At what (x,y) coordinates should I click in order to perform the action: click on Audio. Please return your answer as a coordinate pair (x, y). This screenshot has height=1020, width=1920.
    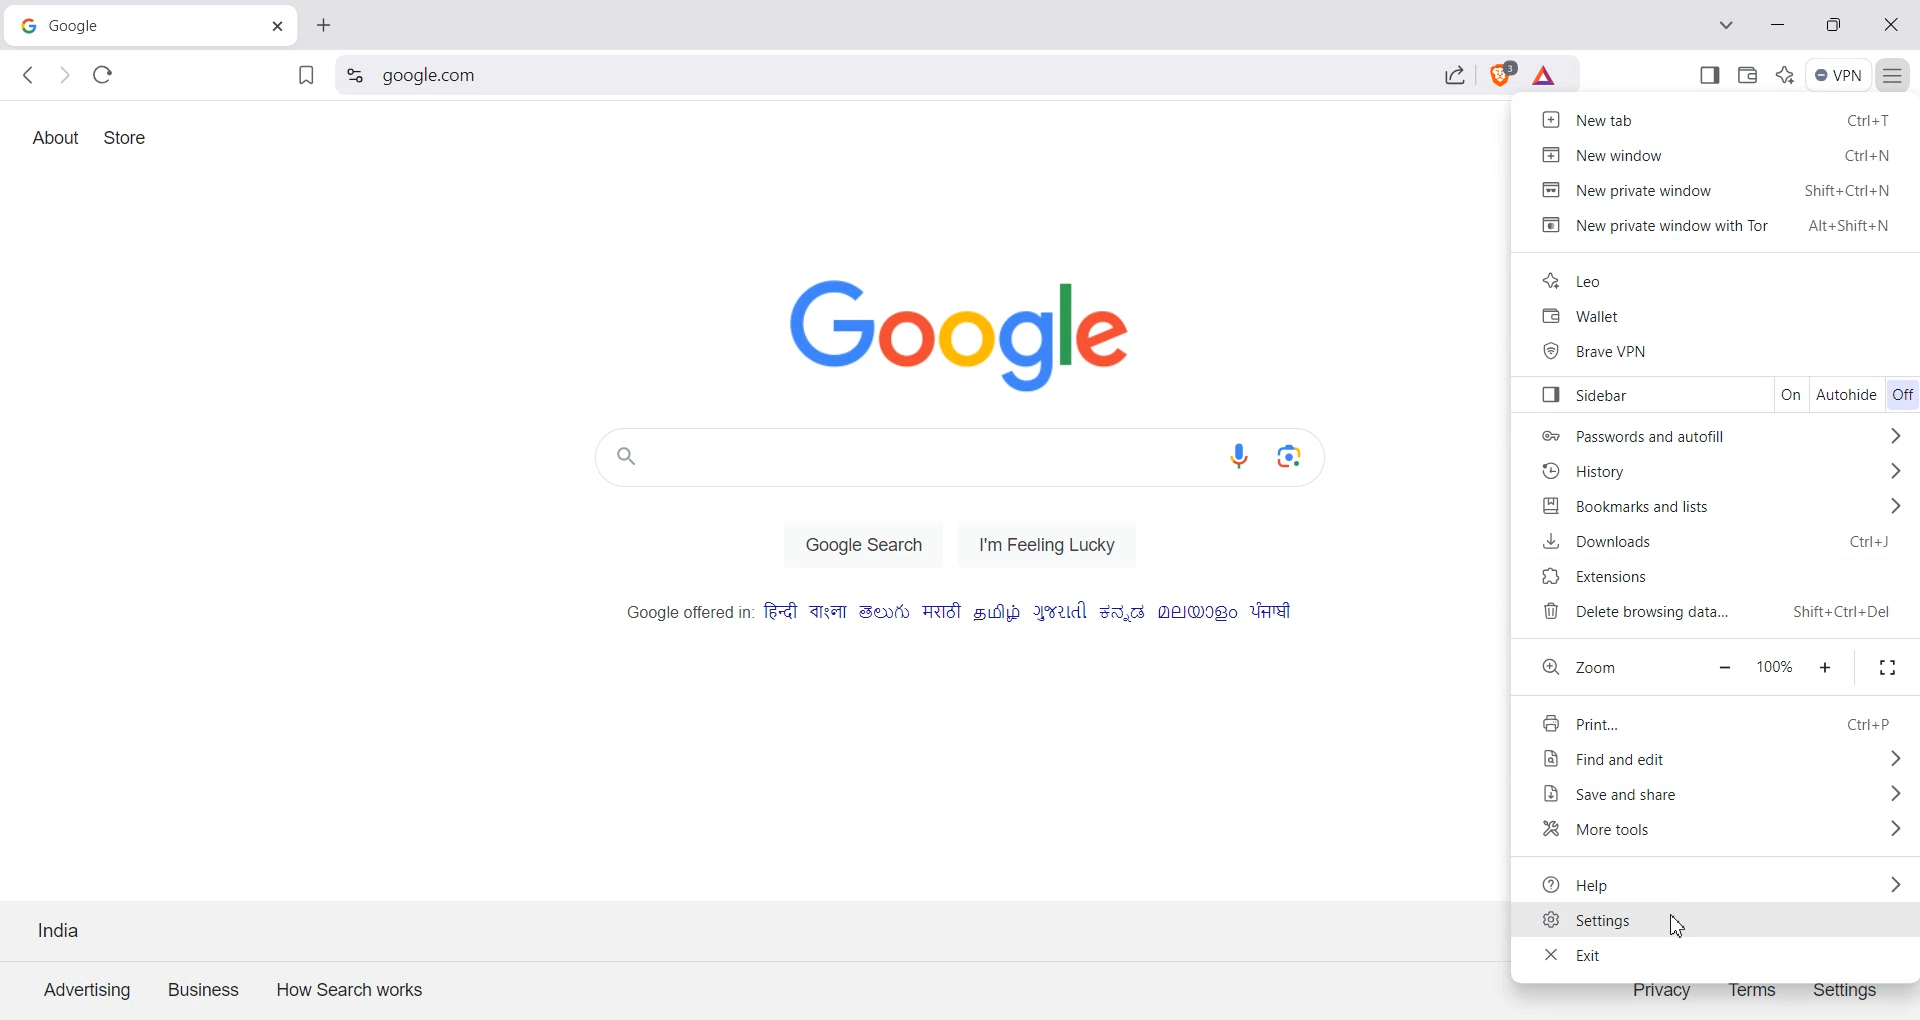
    Looking at the image, I should click on (1245, 457).